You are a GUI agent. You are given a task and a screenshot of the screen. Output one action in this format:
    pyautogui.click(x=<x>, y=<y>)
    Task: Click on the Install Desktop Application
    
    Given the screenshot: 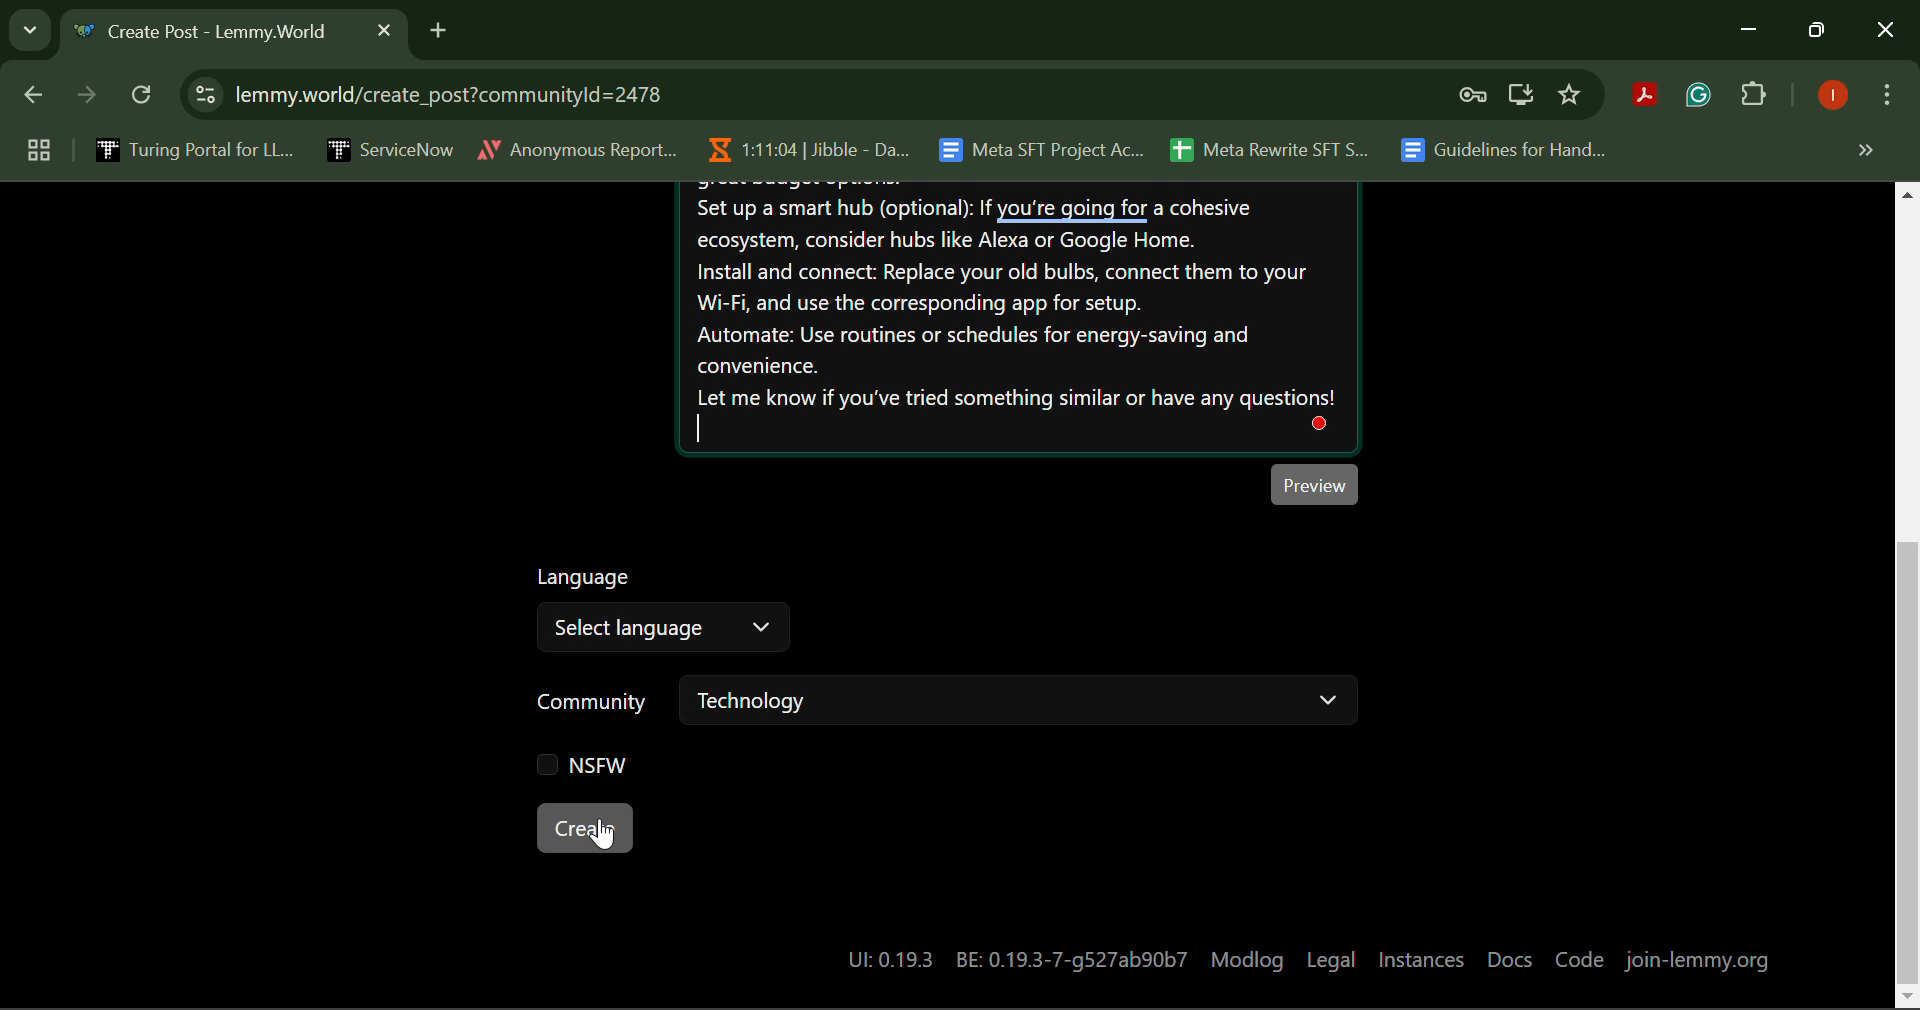 What is the action you would take?
    pyautogui.click(x=1520, y=97)
    